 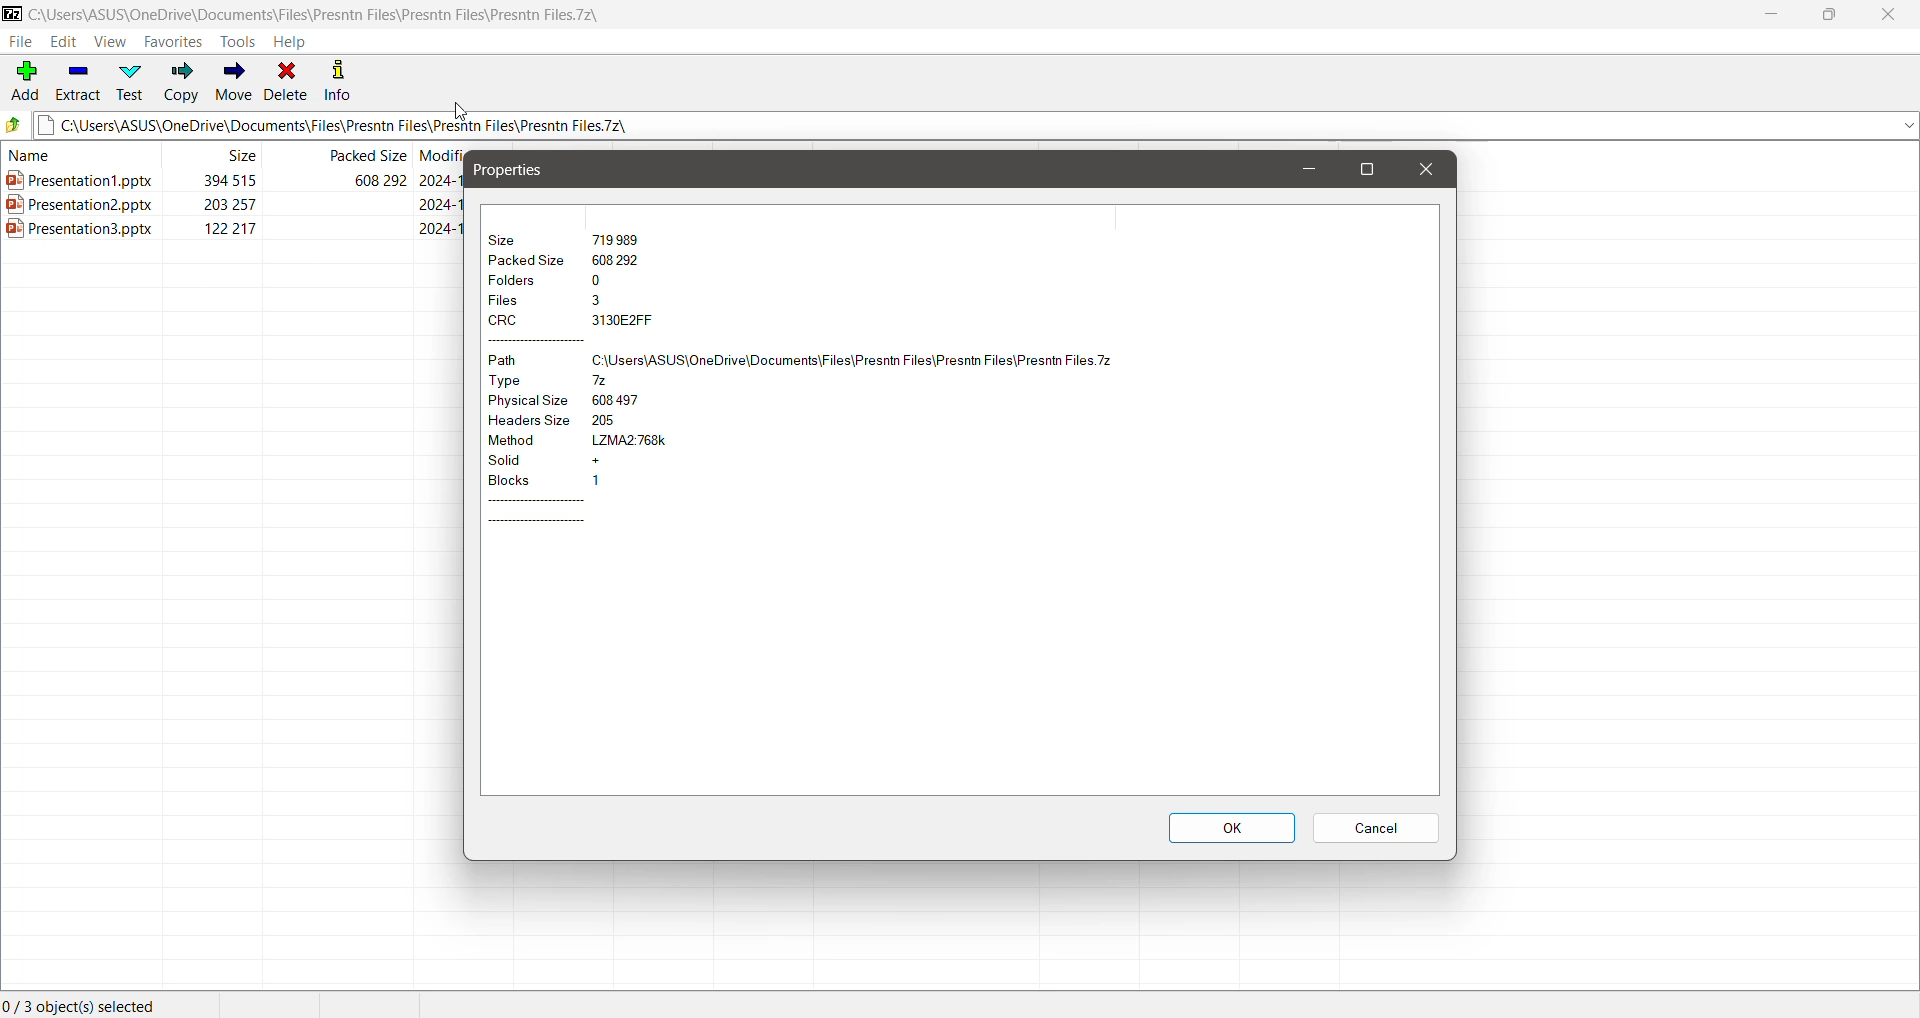 What do you see at coordinates (529, 422) in the screenshot?
I see `Headers Size` at bounding box center [529, 422].